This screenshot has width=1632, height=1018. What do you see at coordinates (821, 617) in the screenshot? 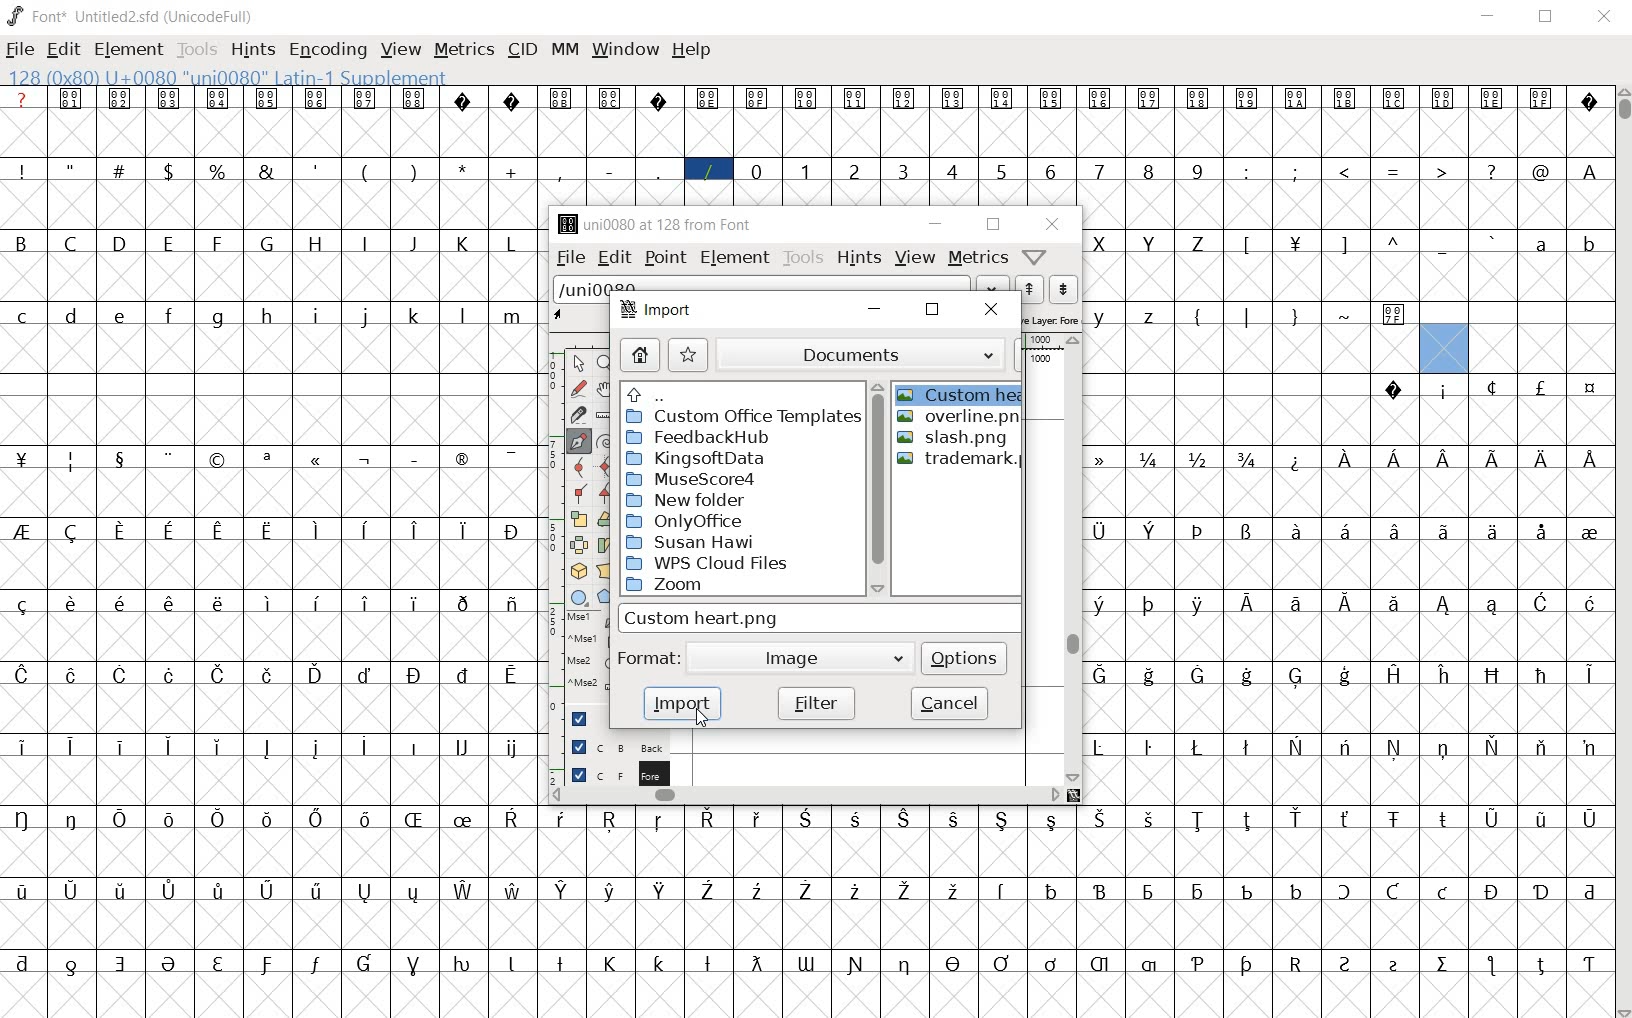
I see `input field` at bounding box center [821, 617].